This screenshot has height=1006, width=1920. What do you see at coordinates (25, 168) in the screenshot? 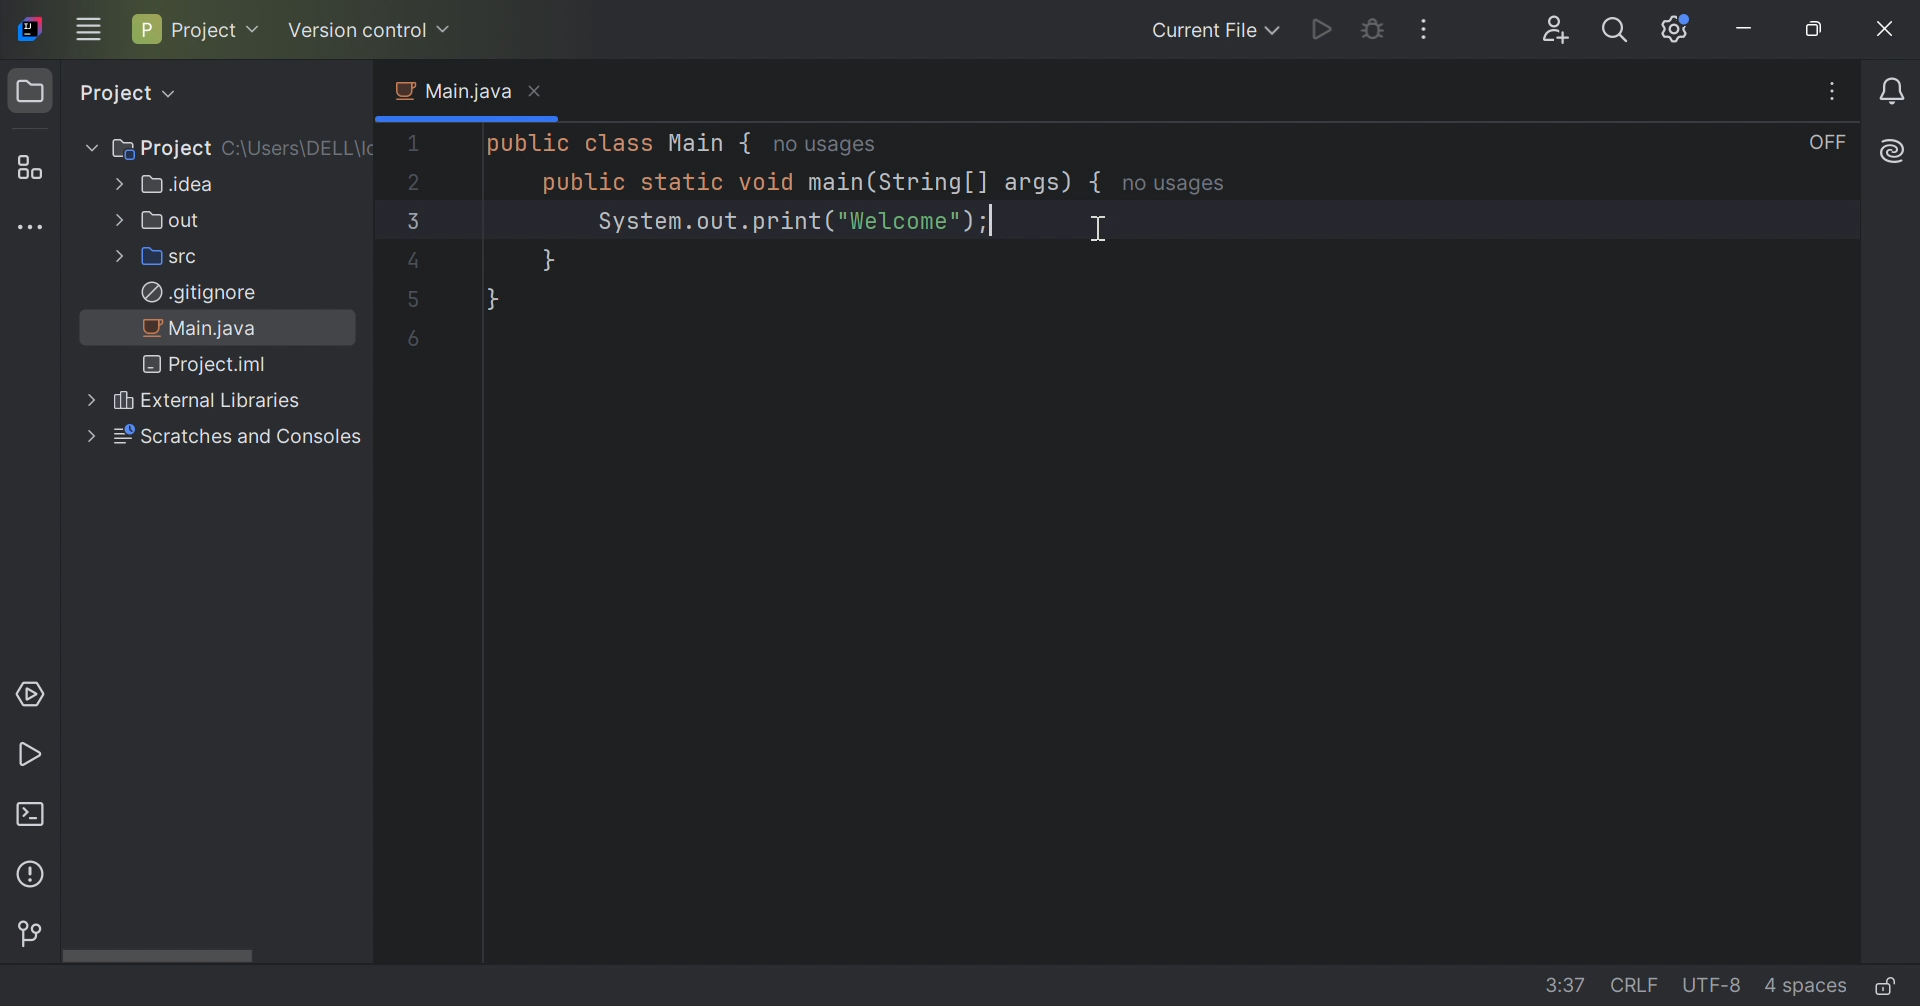
I see `Structure` at bounding box center [25, 168].